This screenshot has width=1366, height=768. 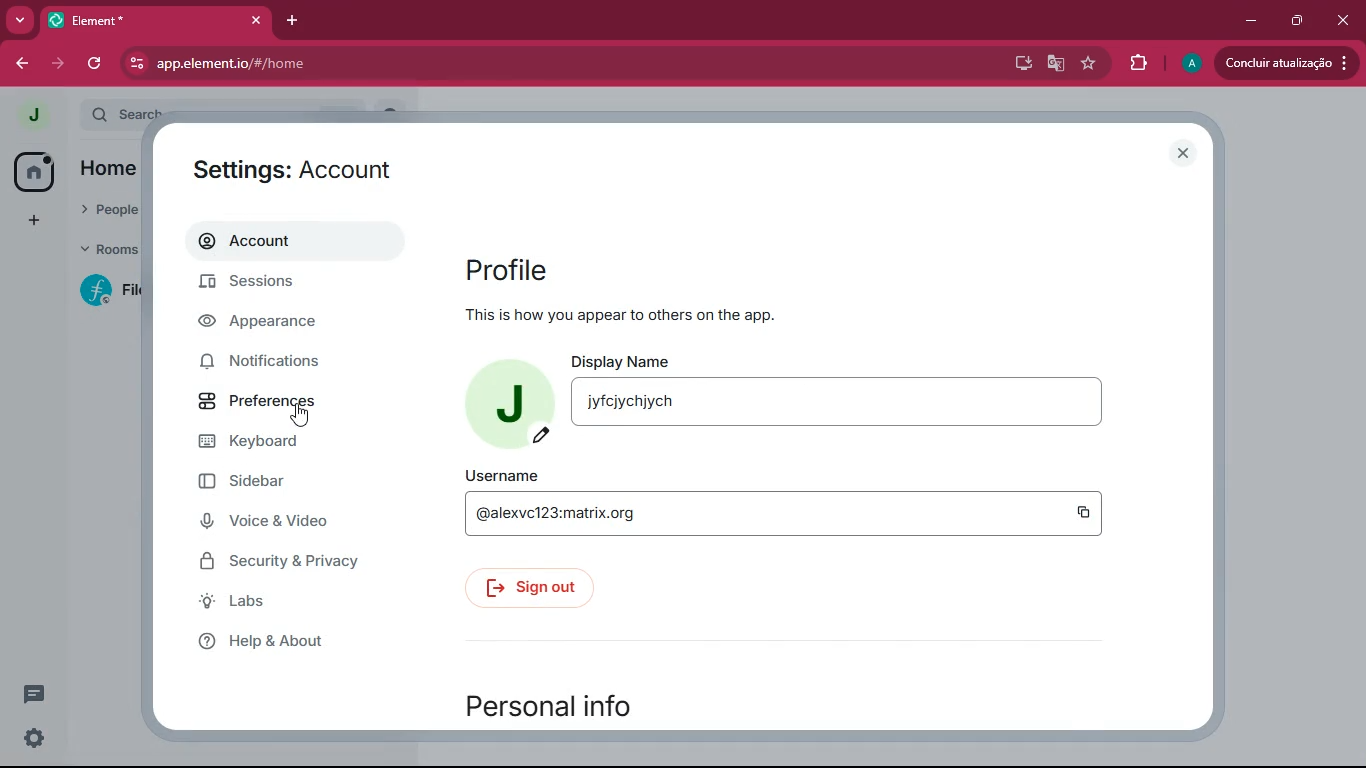 What do you see at coordinates (28, 172) in the screenshot?
I see `home` at bounding box center [28, 172].